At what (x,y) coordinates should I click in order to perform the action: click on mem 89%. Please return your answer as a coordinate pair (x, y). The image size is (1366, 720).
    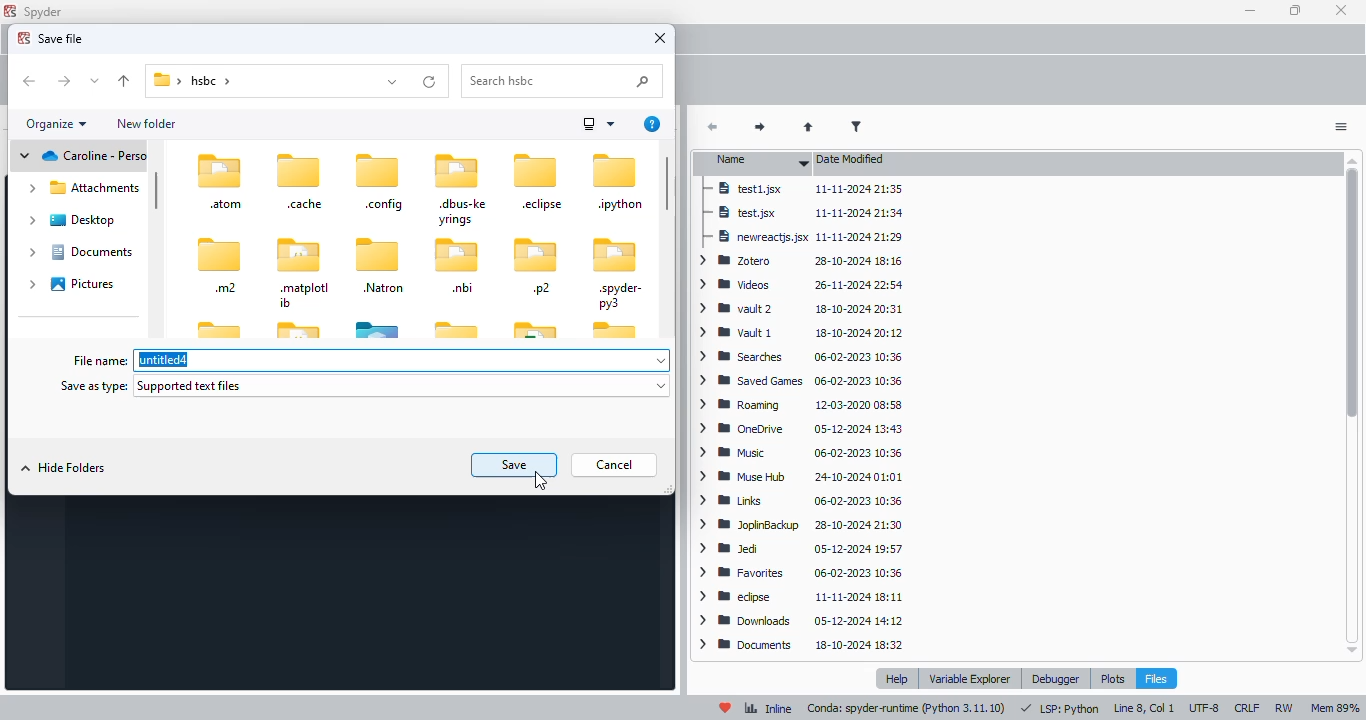
    Looking at the image, I should click on (1335, 708).